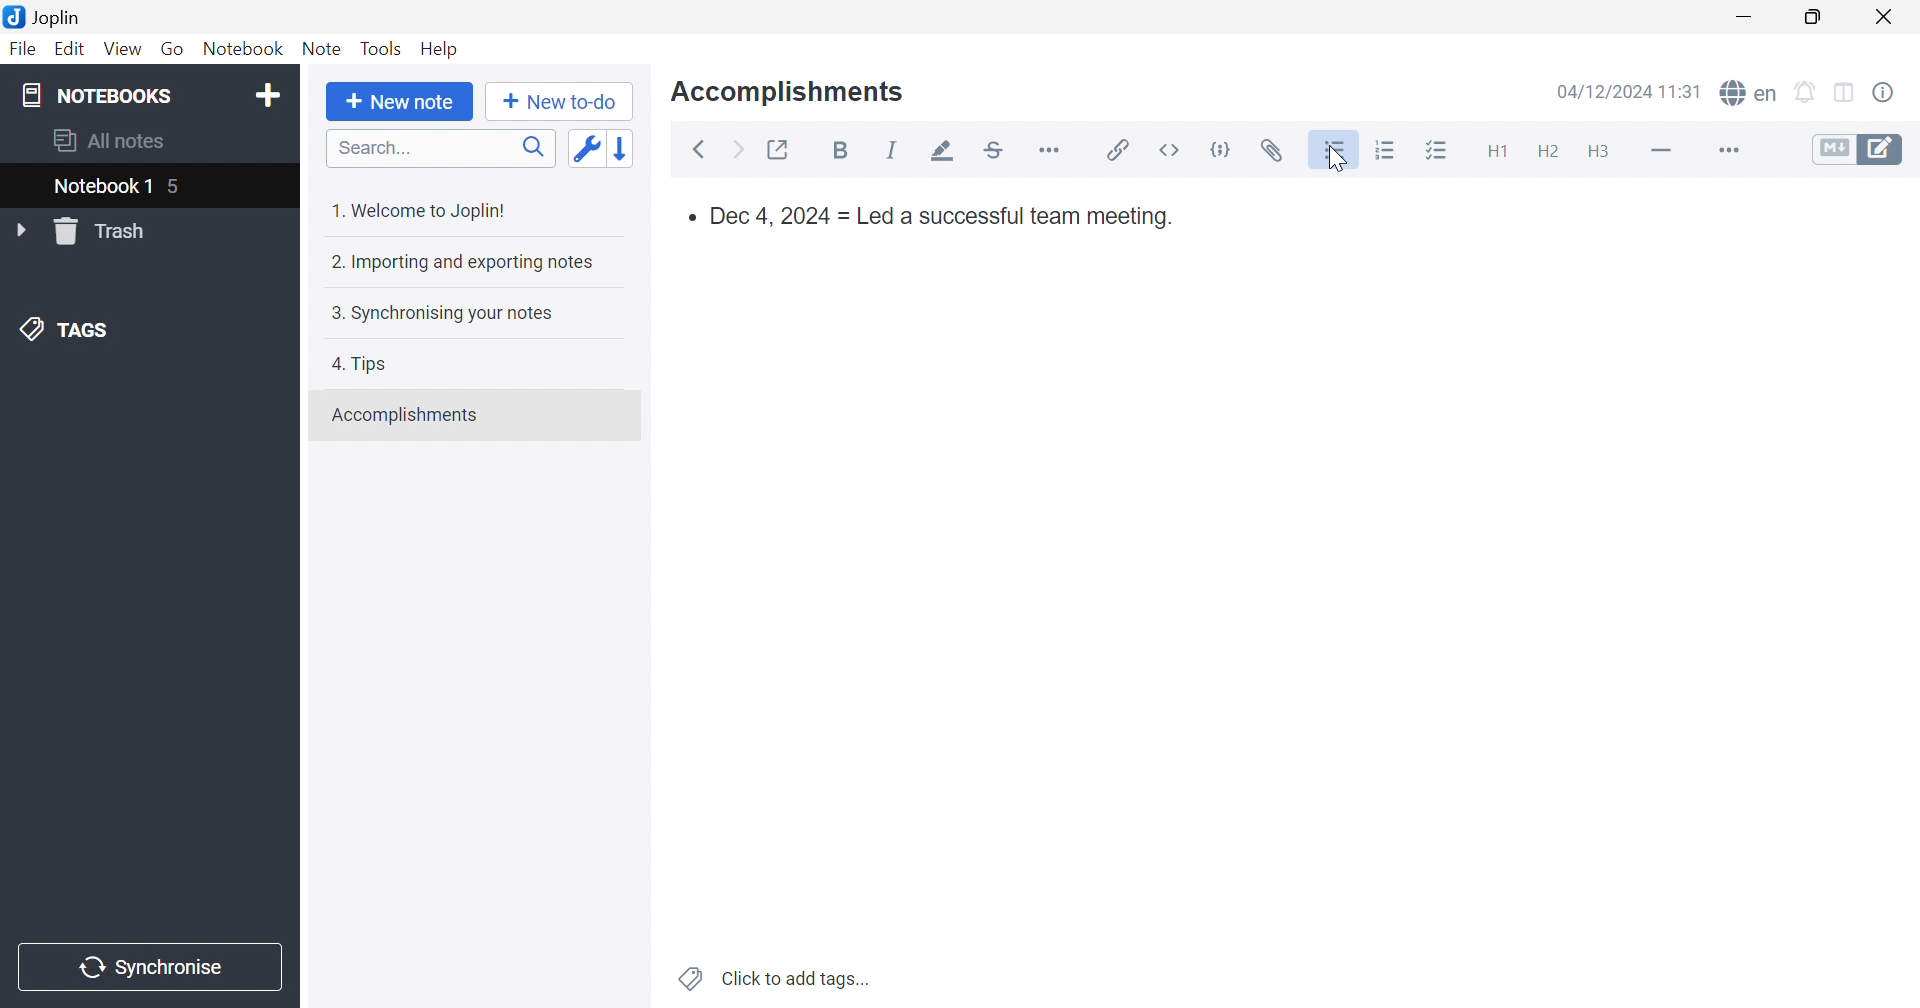  I want to click on Horizontal, so click(1052, 150).